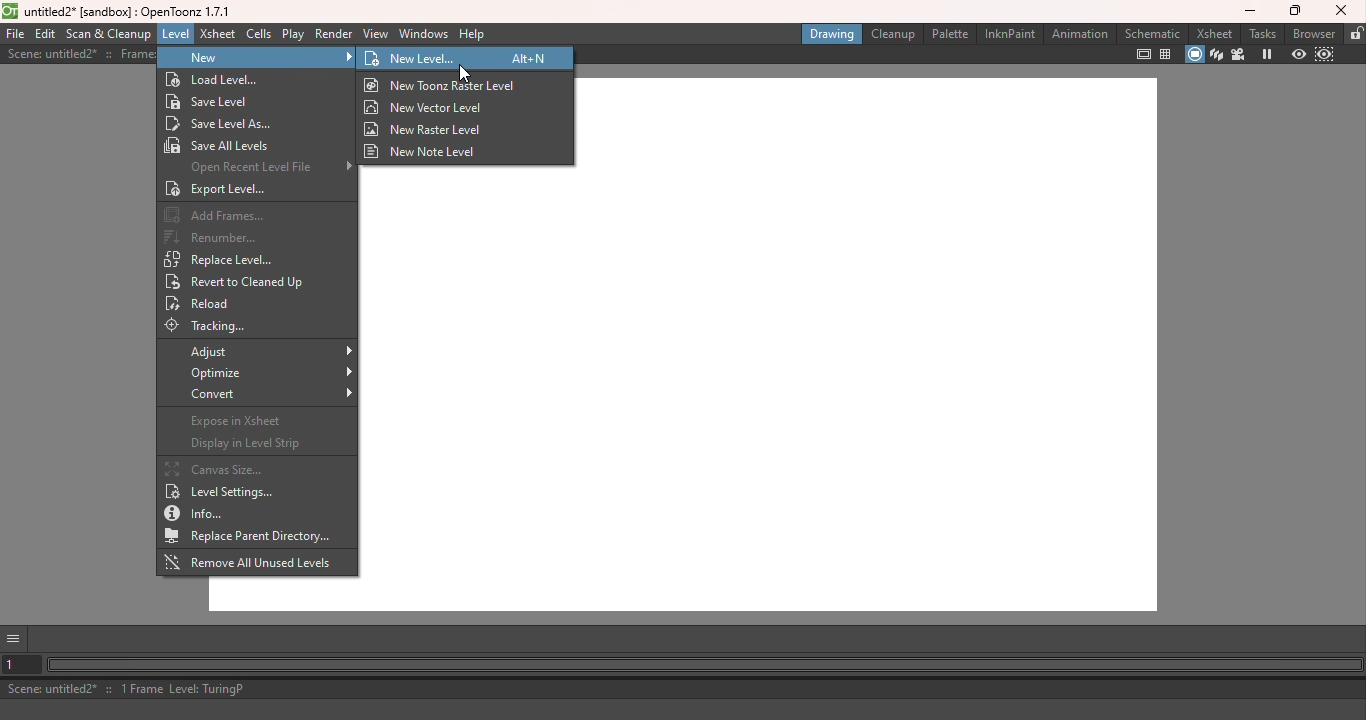 This screenshot has width=1366, height=720. Describe the element at coordinates (218, 34) in the screenshot. I see `Xsheet` at that location.